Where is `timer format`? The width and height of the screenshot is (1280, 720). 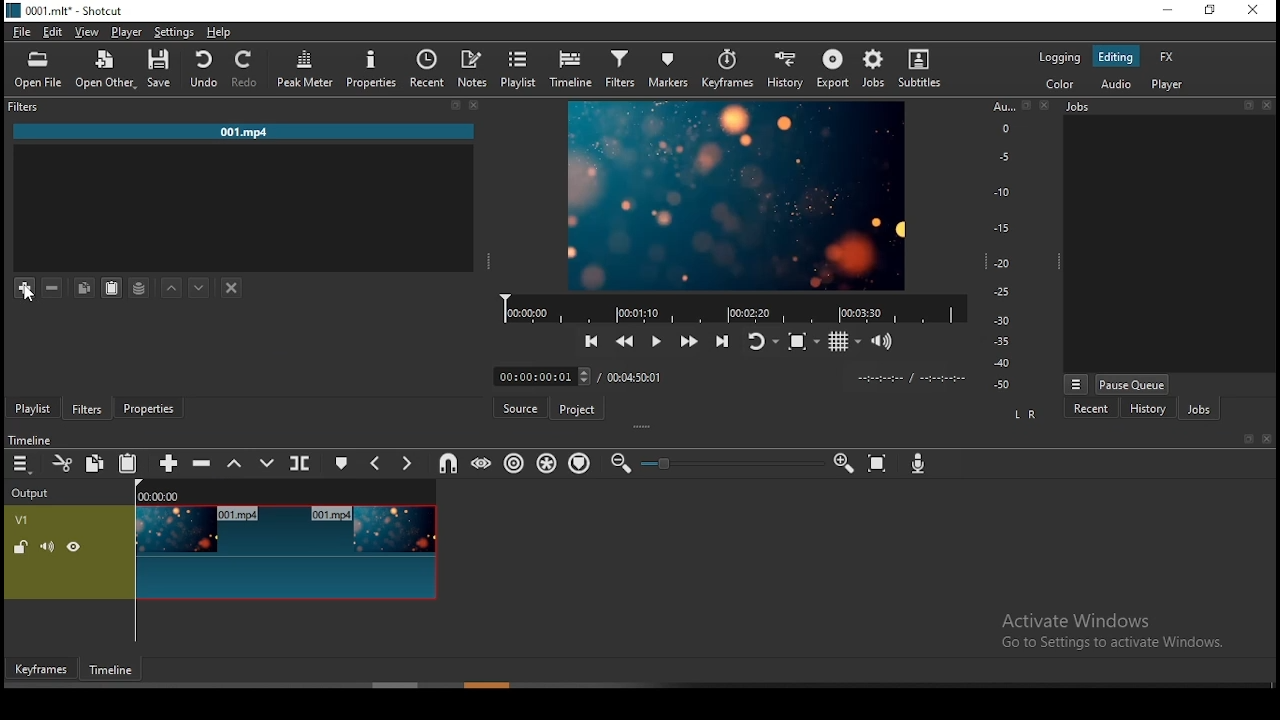
timer format is located at coordinates (911, 377).